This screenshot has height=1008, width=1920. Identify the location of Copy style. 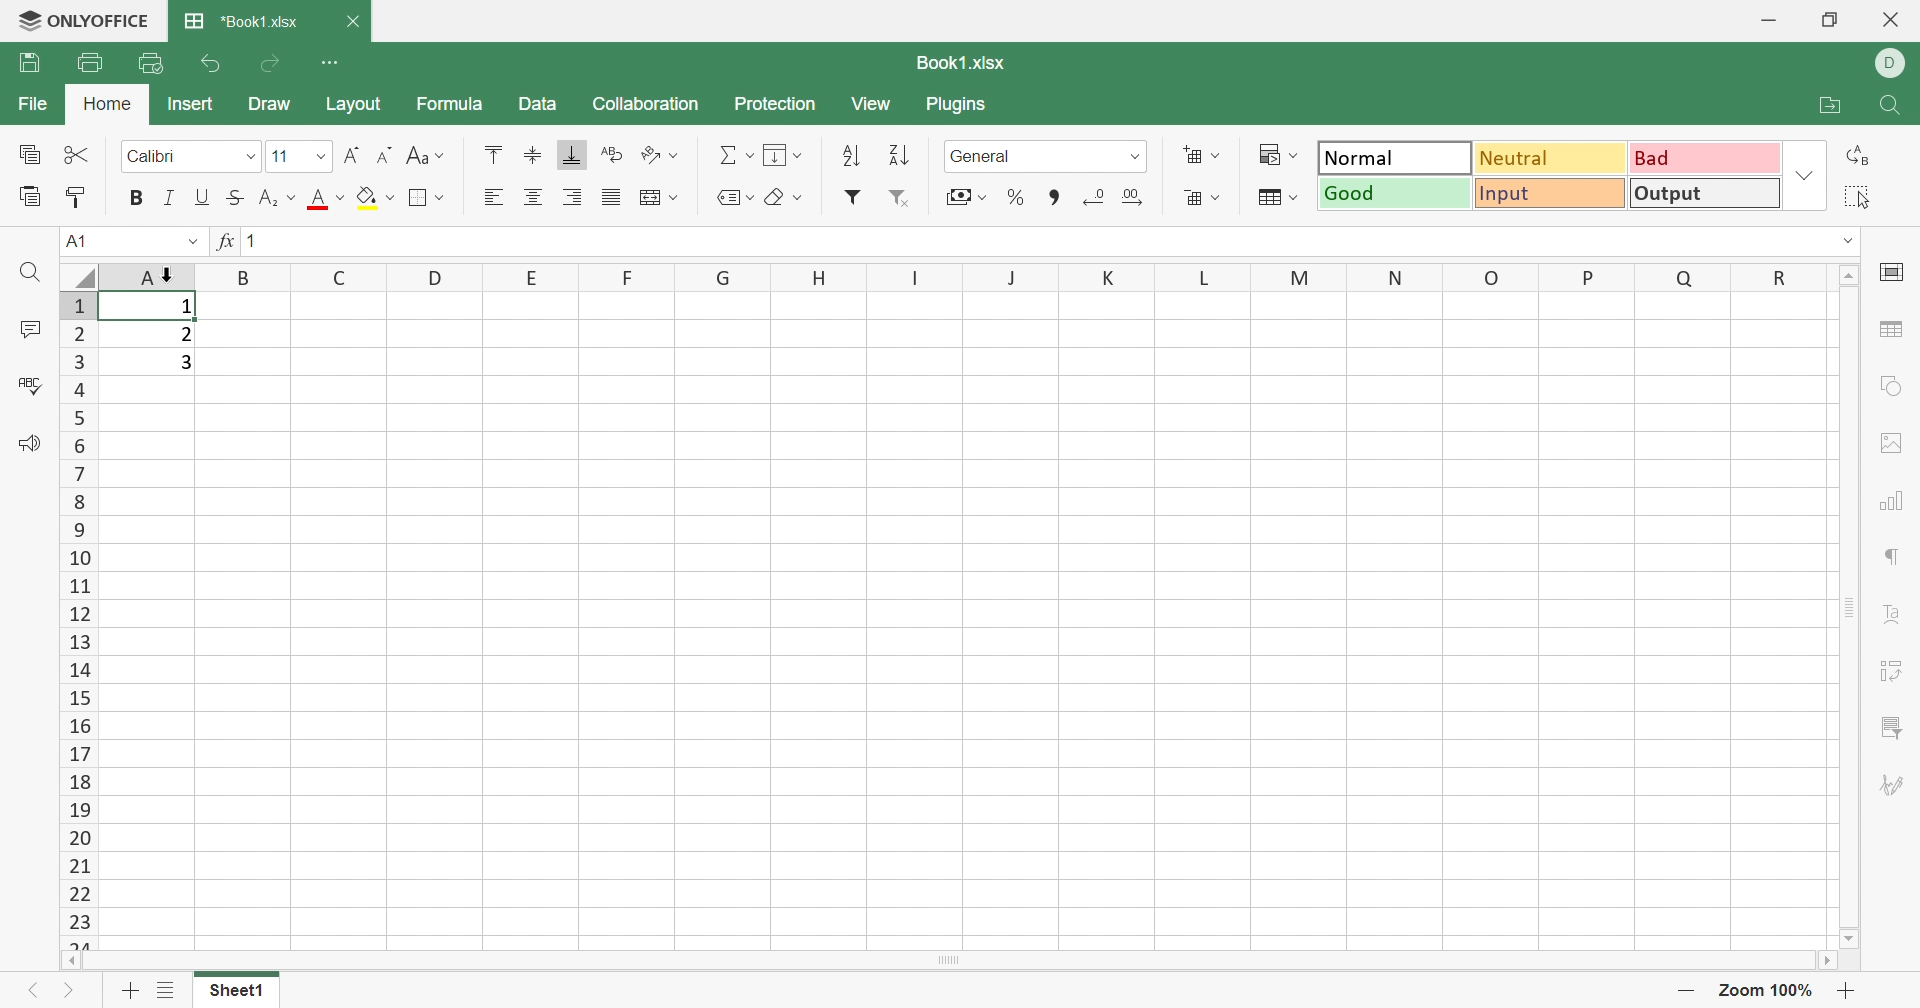
(76, 197).